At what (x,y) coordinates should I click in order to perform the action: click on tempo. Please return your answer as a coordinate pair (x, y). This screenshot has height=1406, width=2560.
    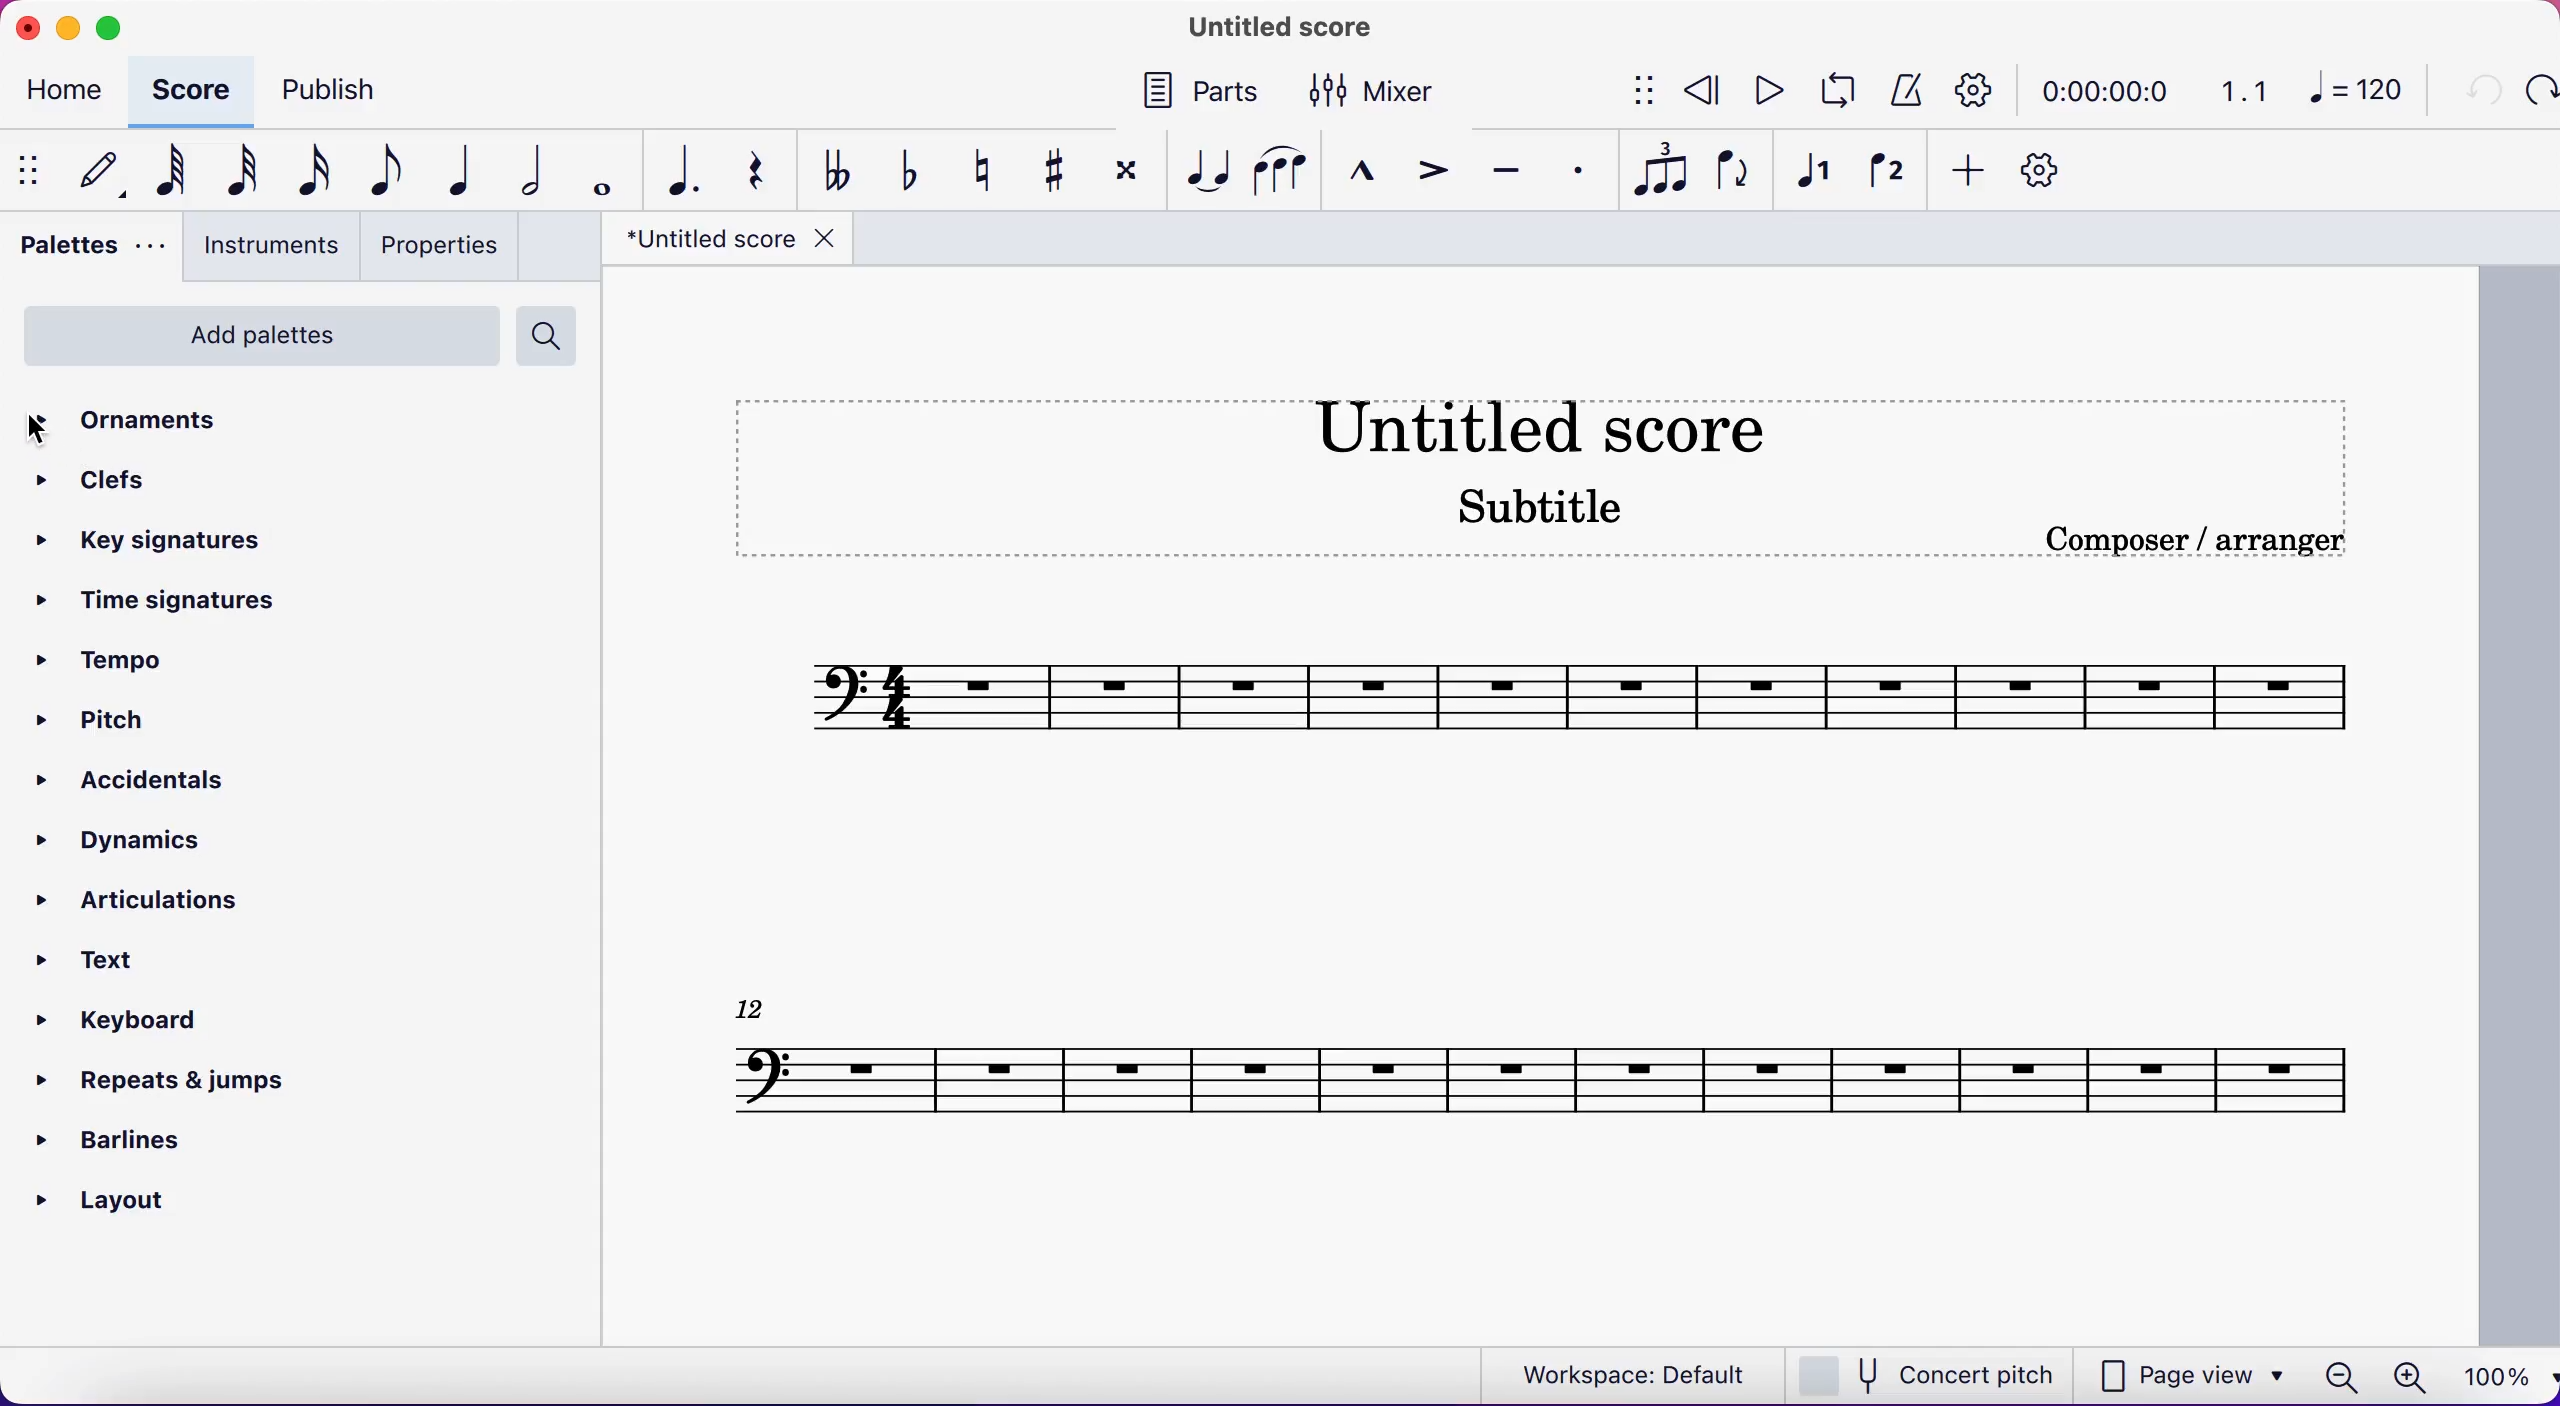
    Looking at the image, I should click on (118, 661).